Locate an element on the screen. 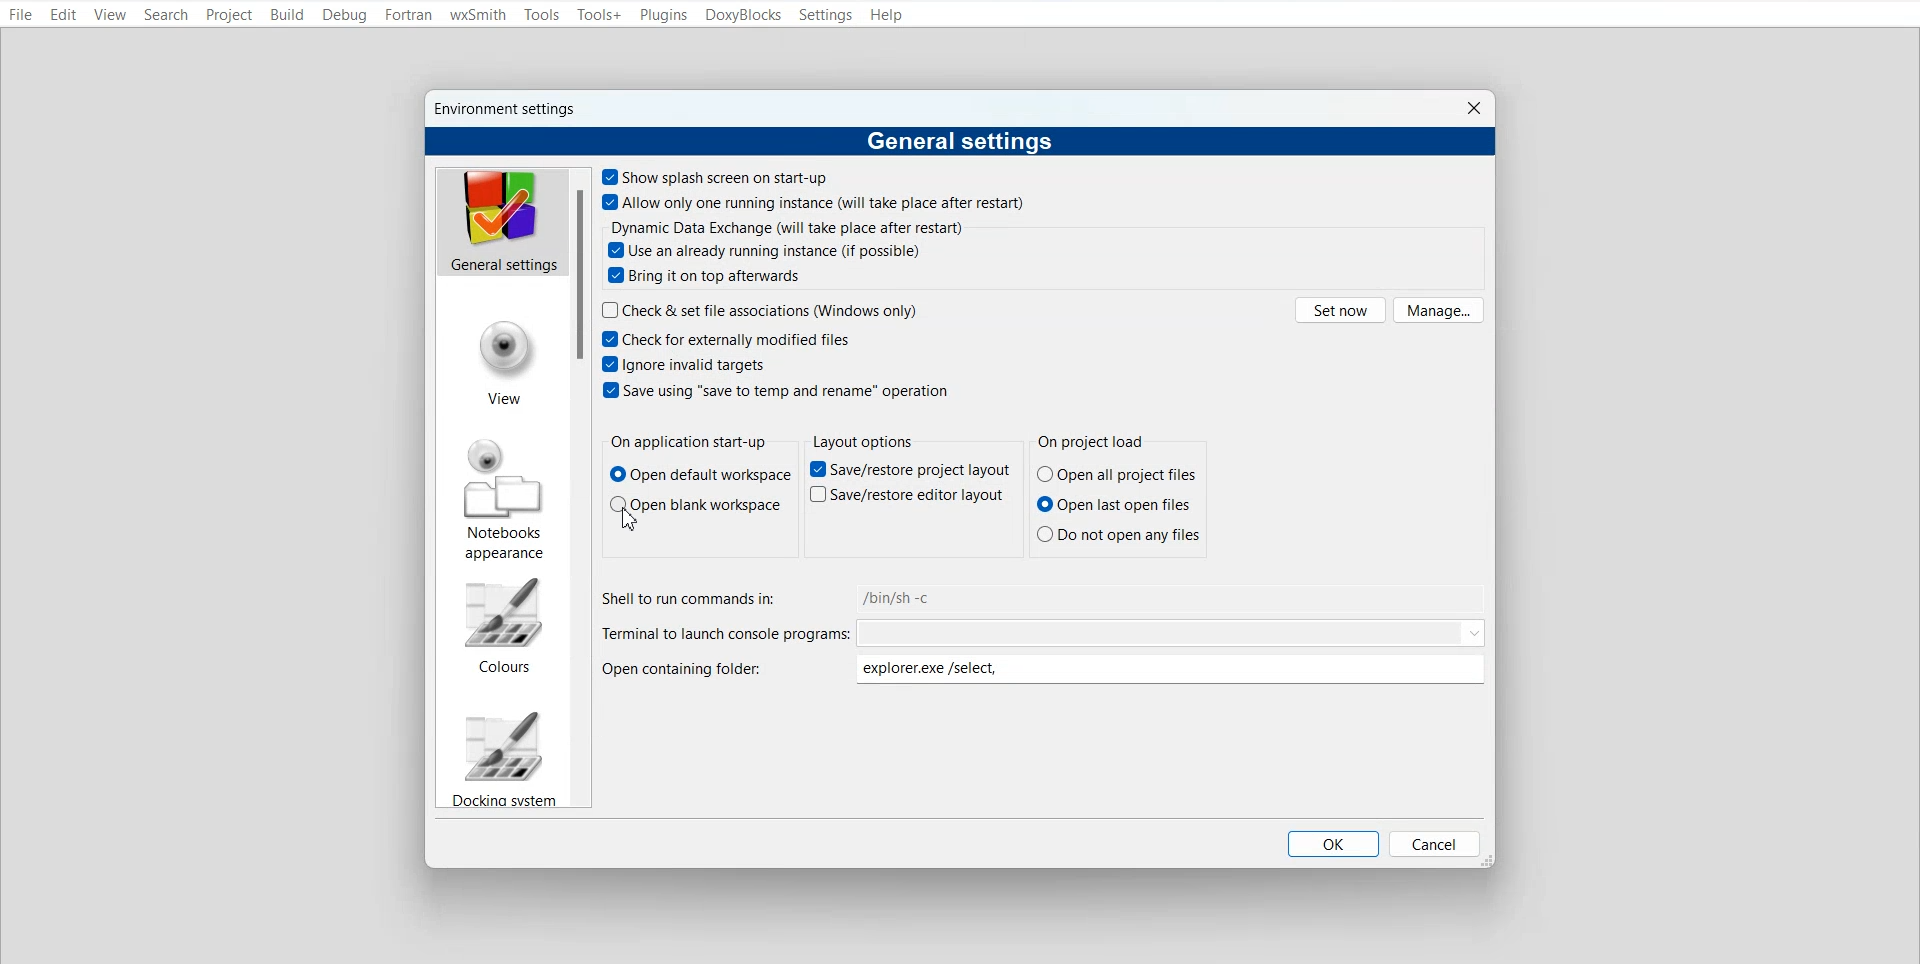 The width and height of the screenshot is (1920, 964). Colors is located at coordinates (502, 625).